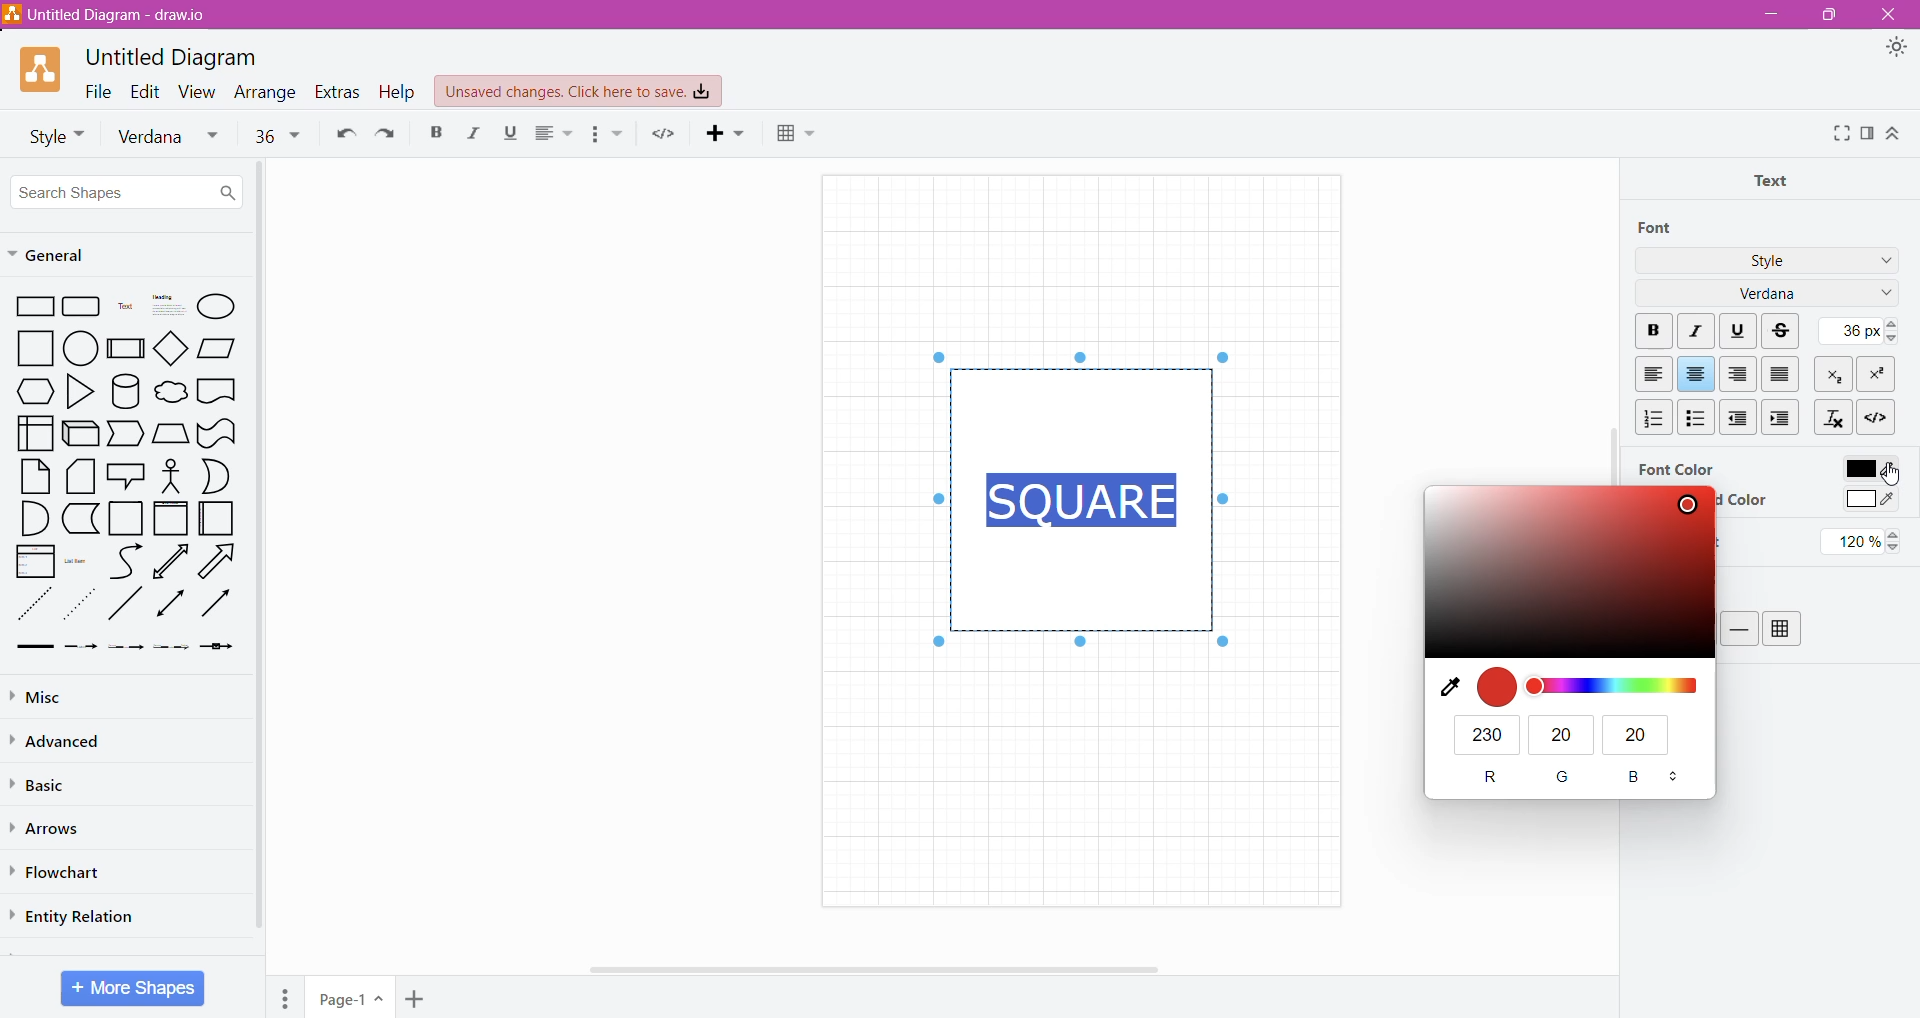  What do you see at coordinates (1637, 779) in the screenshot?
I see `B` at bounding box center [1637, 779].